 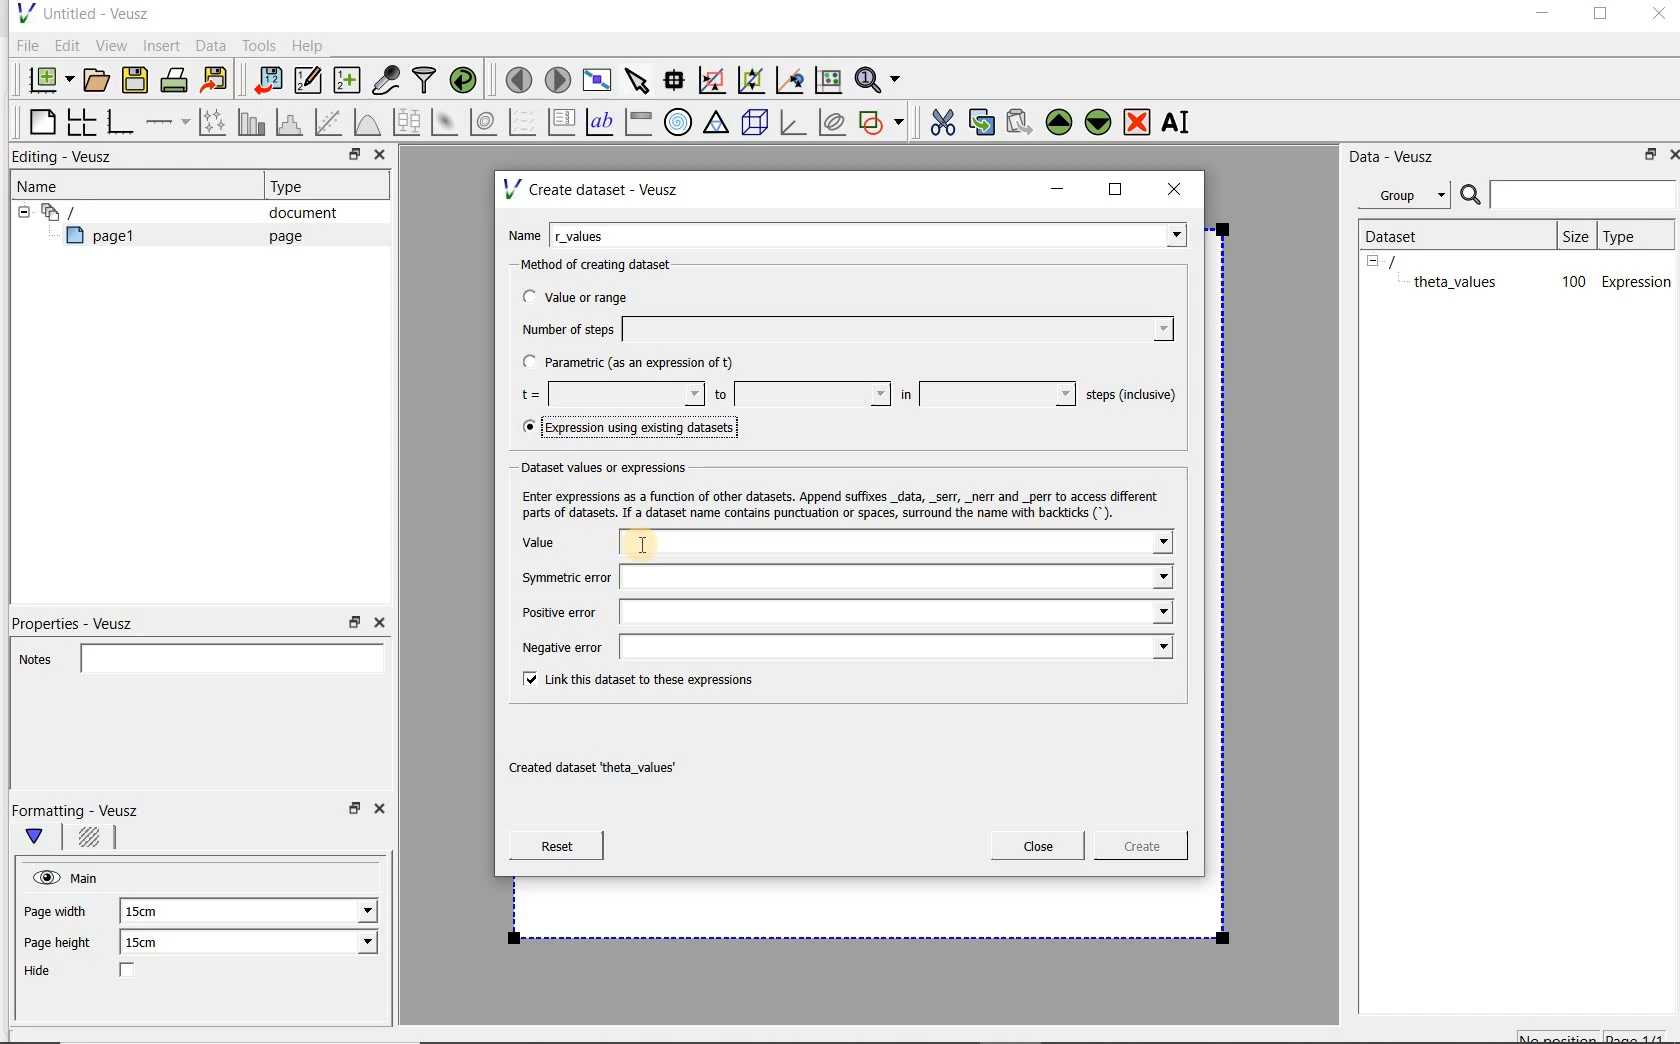 What do you see at coordinates (387, 83) in the screenshot?
I see `capture remote data` at bounding box center [387, 83].